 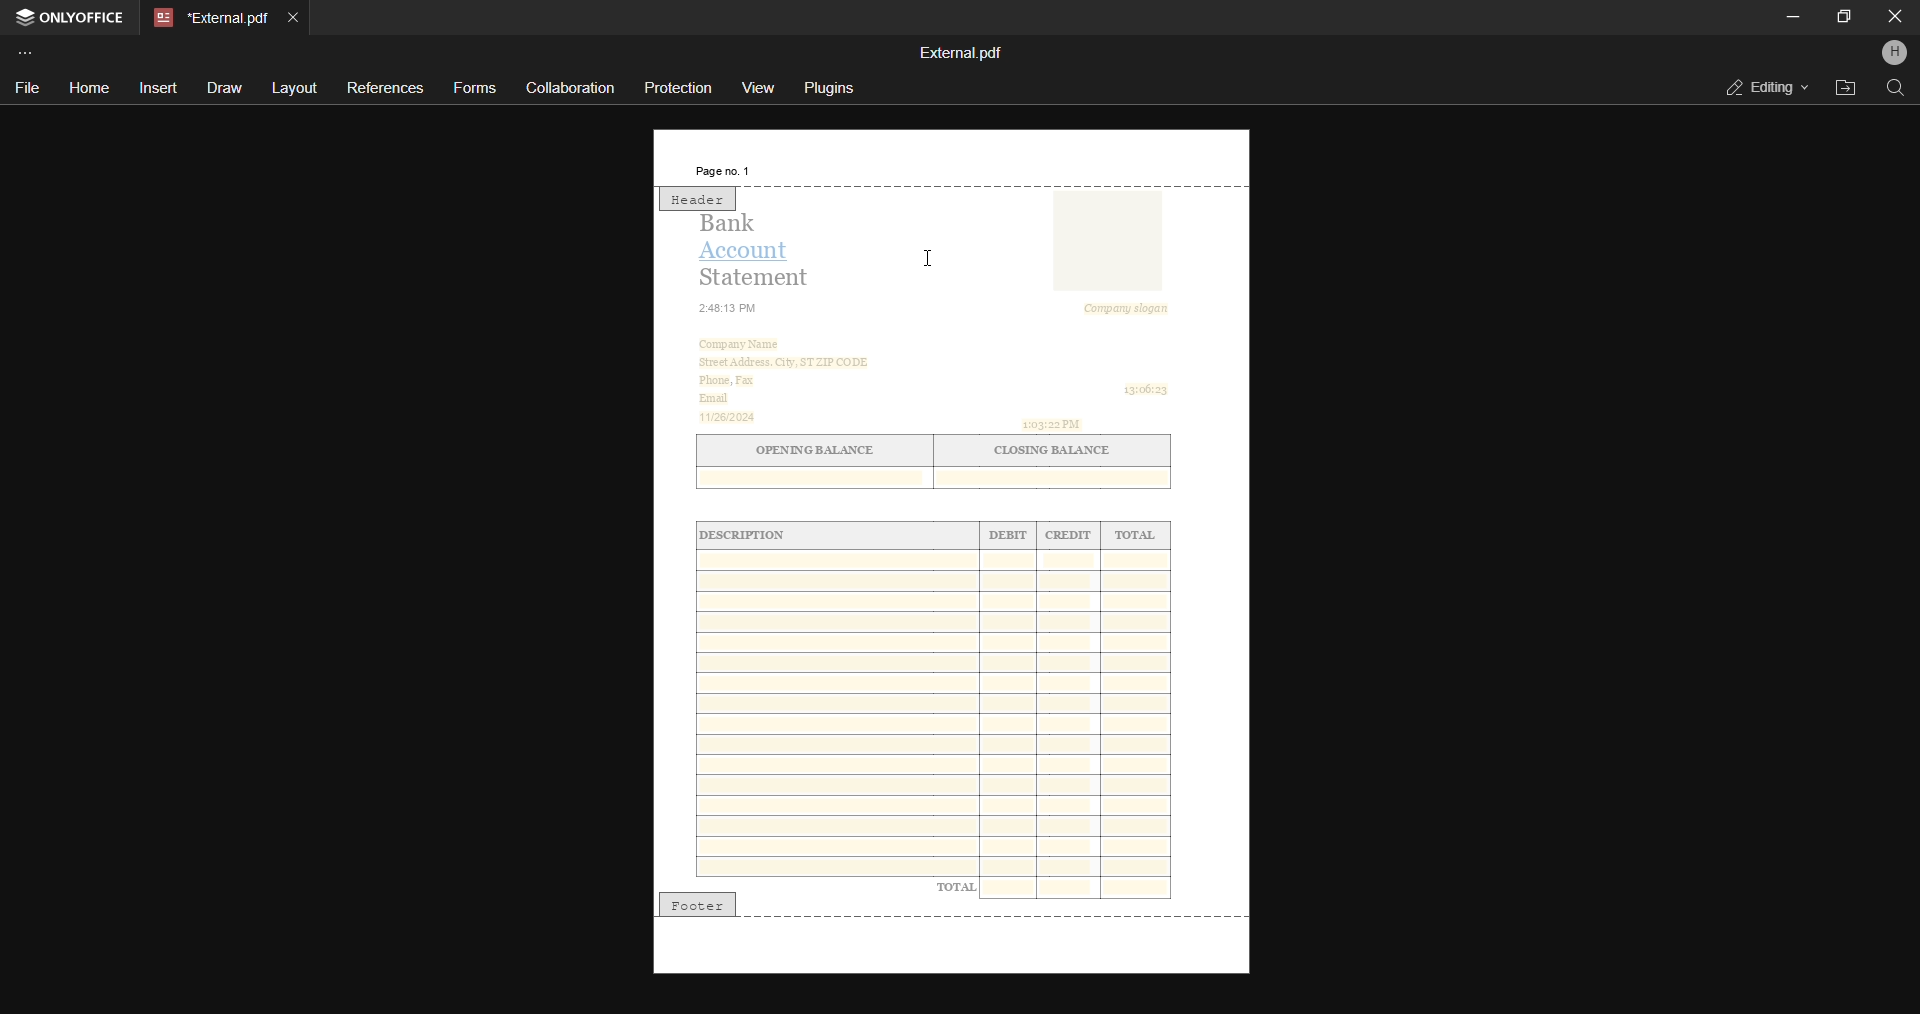 What do you see at coordinates (72, 19) in the screenshot?
I see `OnlyOffice application tab` at bounding box center [72, 19].